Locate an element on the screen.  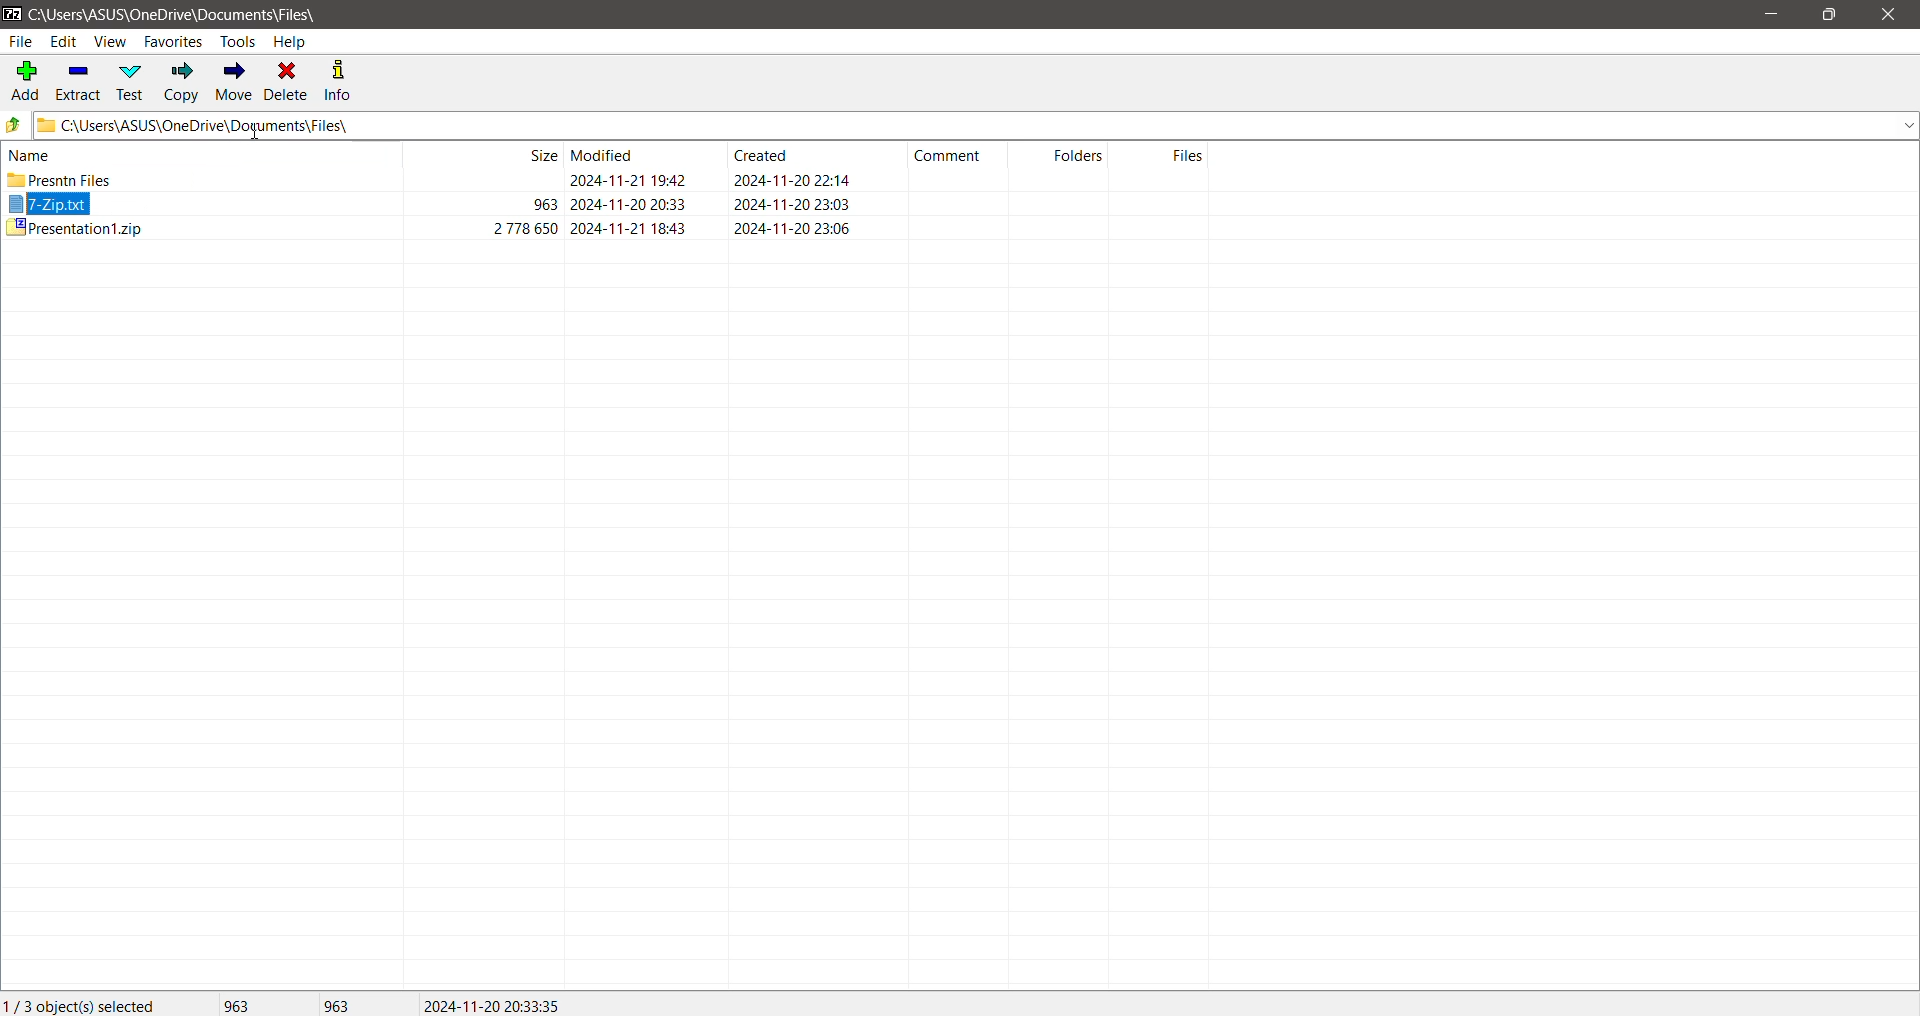
Add is located at coordinates (23, 81).